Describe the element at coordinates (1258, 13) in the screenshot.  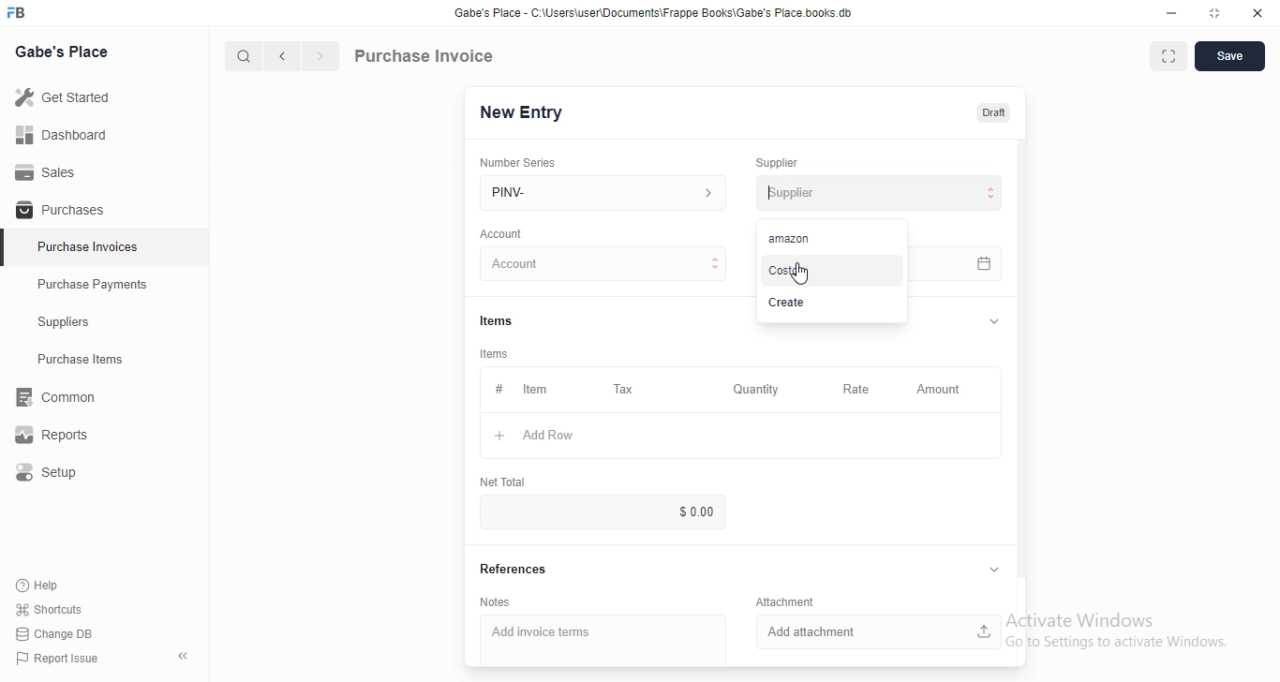
I see `Close` at that location.